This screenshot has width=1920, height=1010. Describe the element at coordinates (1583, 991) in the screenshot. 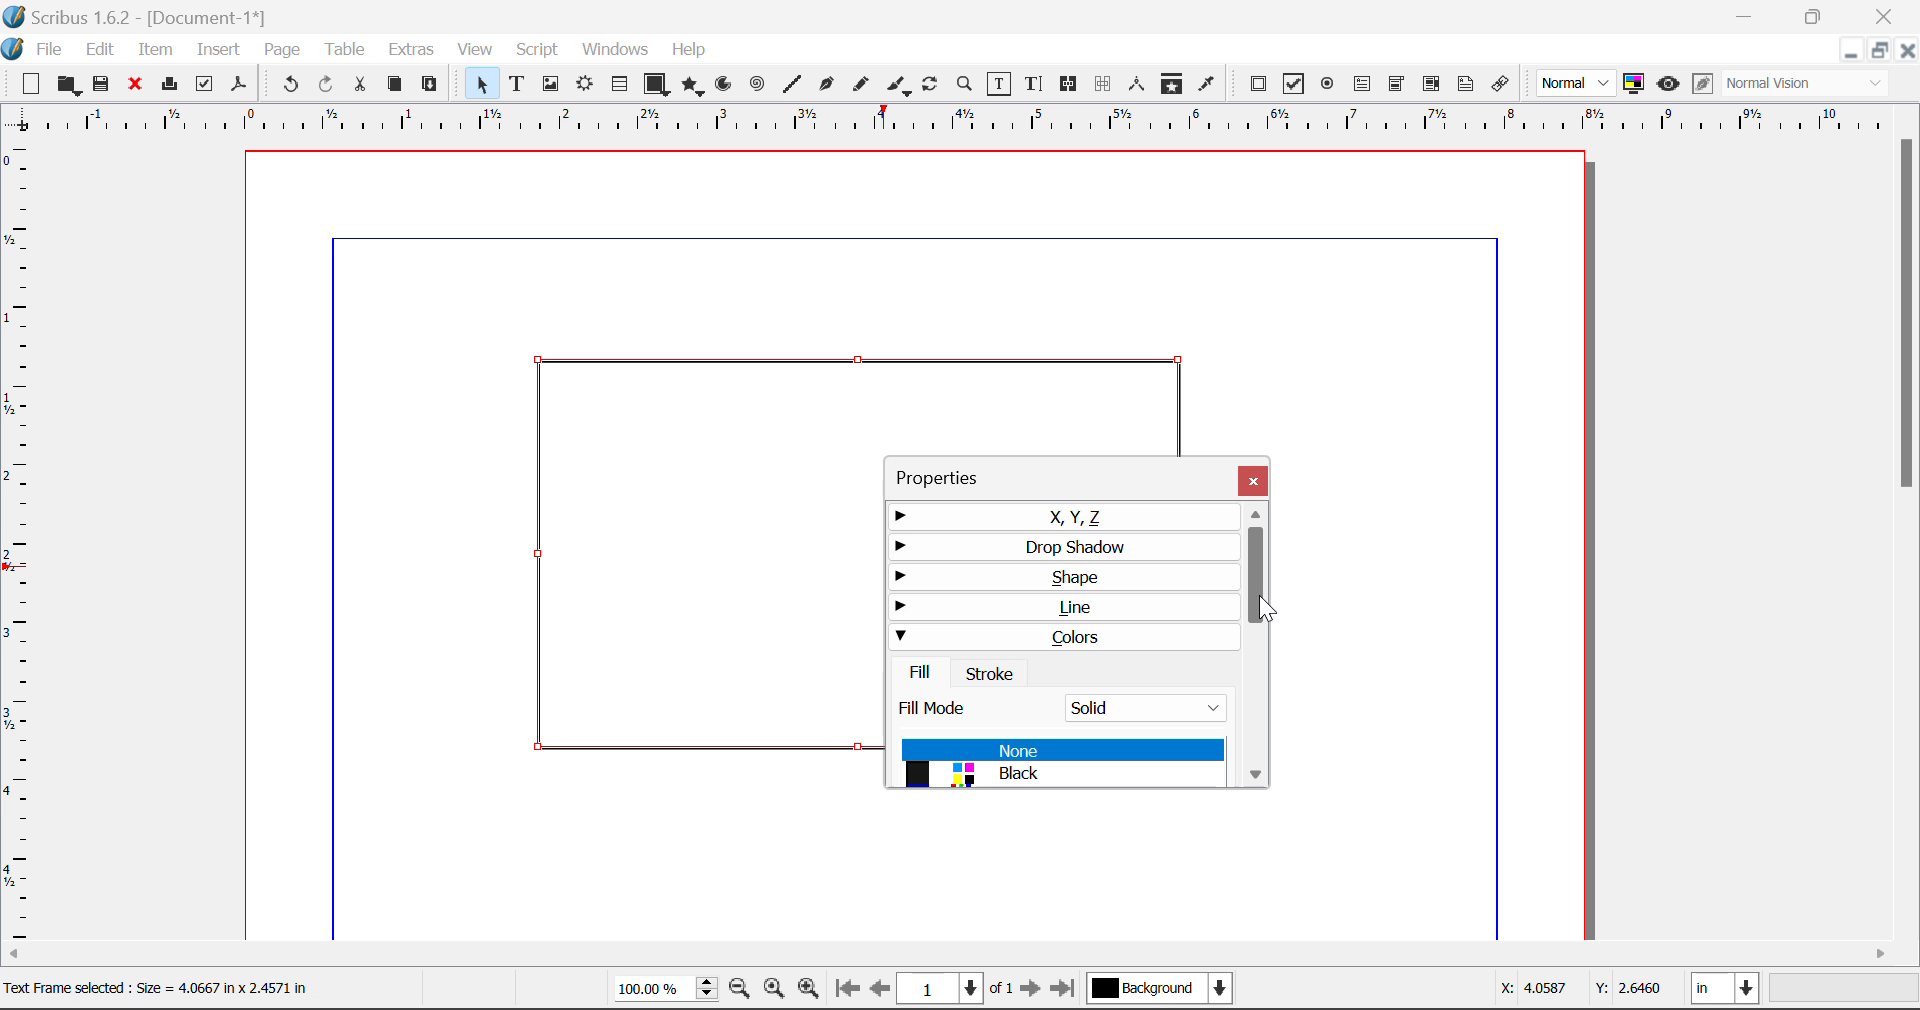

I see `Cursor Coordinates` at that location.